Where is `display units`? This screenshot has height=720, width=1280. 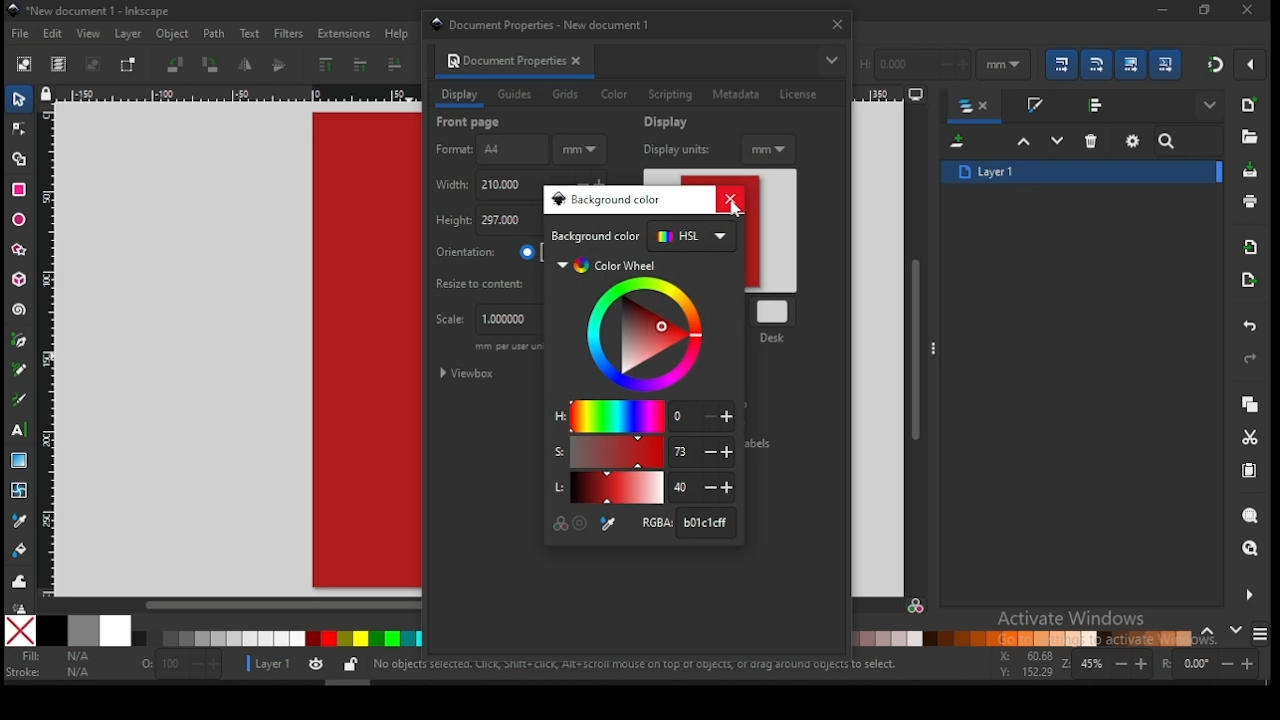 display units is located at coordinates (674, 148).